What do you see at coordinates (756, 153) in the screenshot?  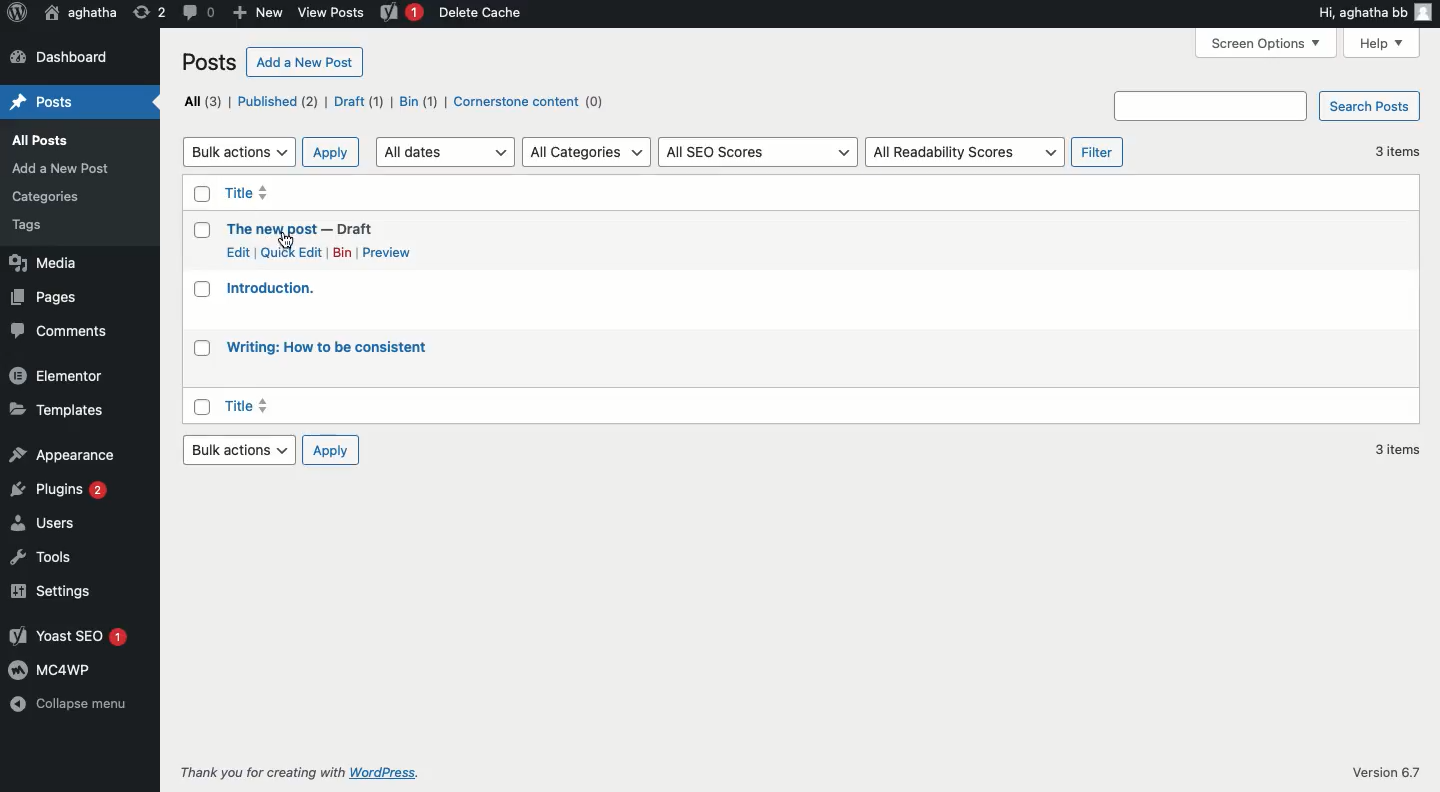 I see `All SEO scores` at bounding box center [756, 153].